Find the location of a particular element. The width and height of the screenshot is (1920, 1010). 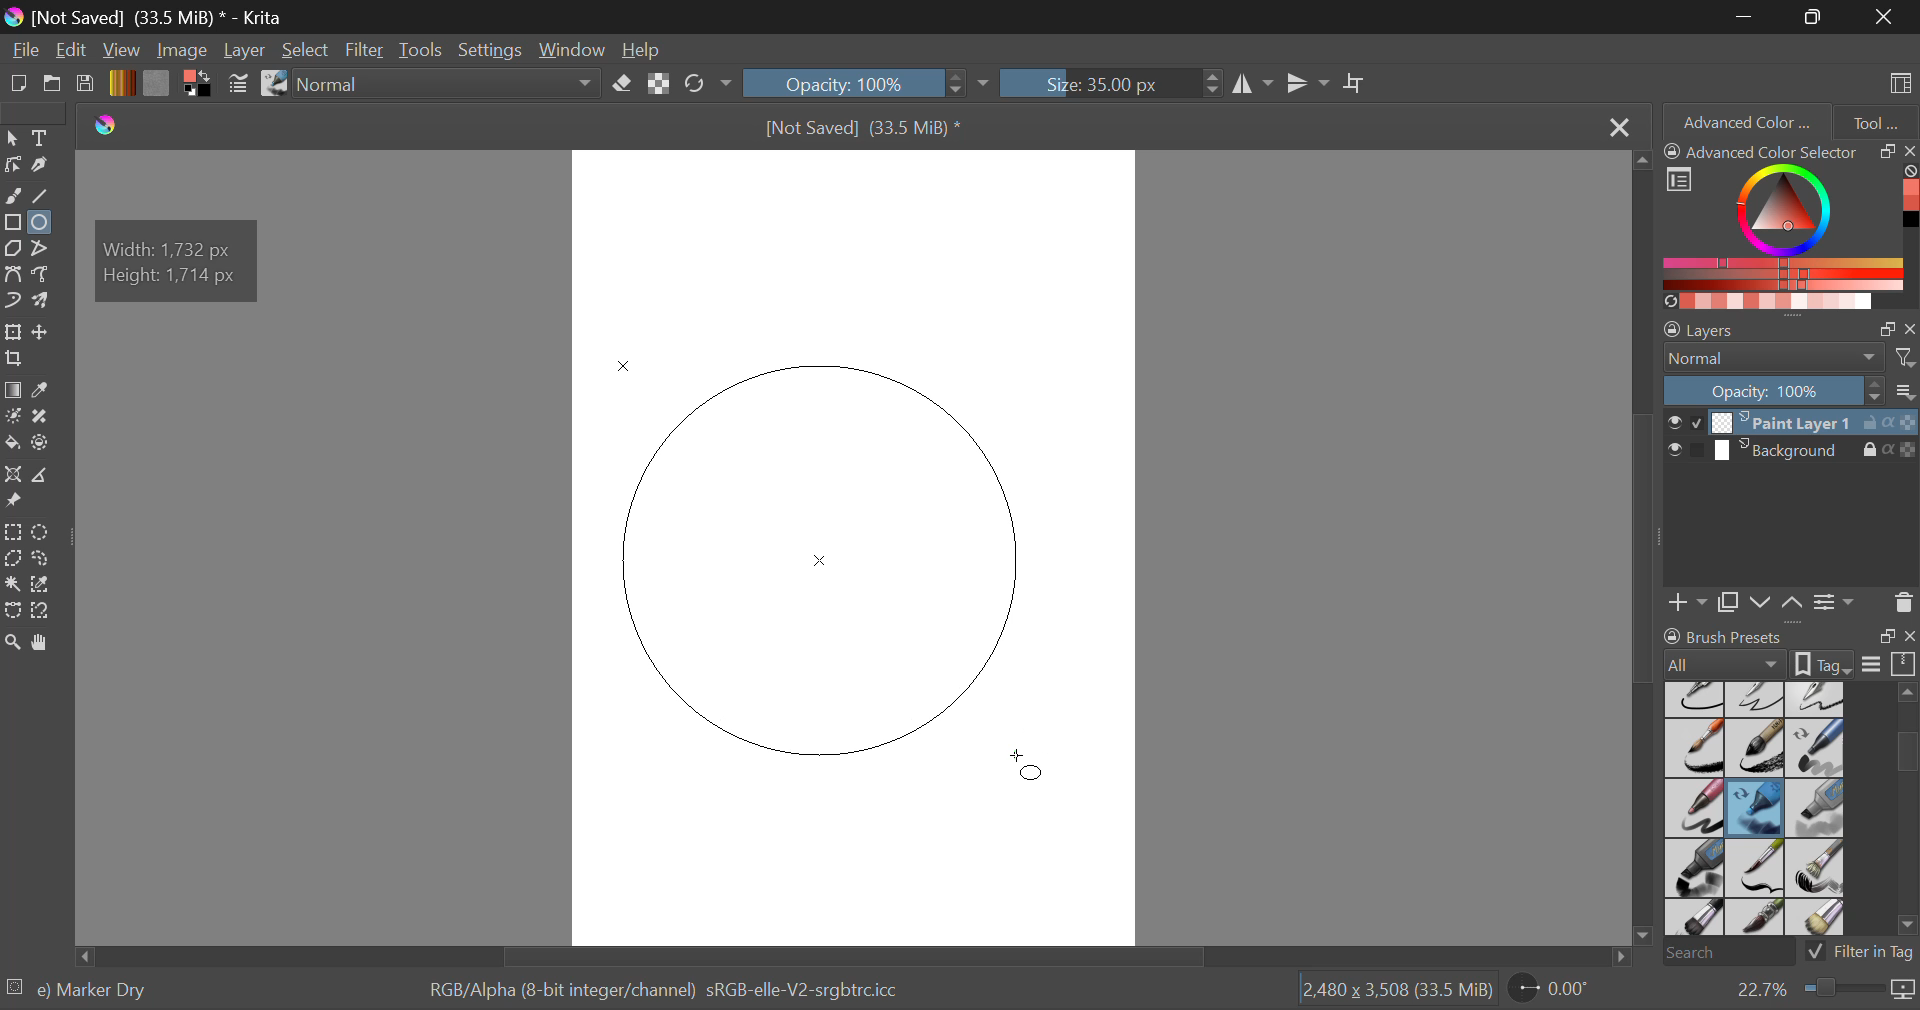

Help is located at coordinates (644, 52).